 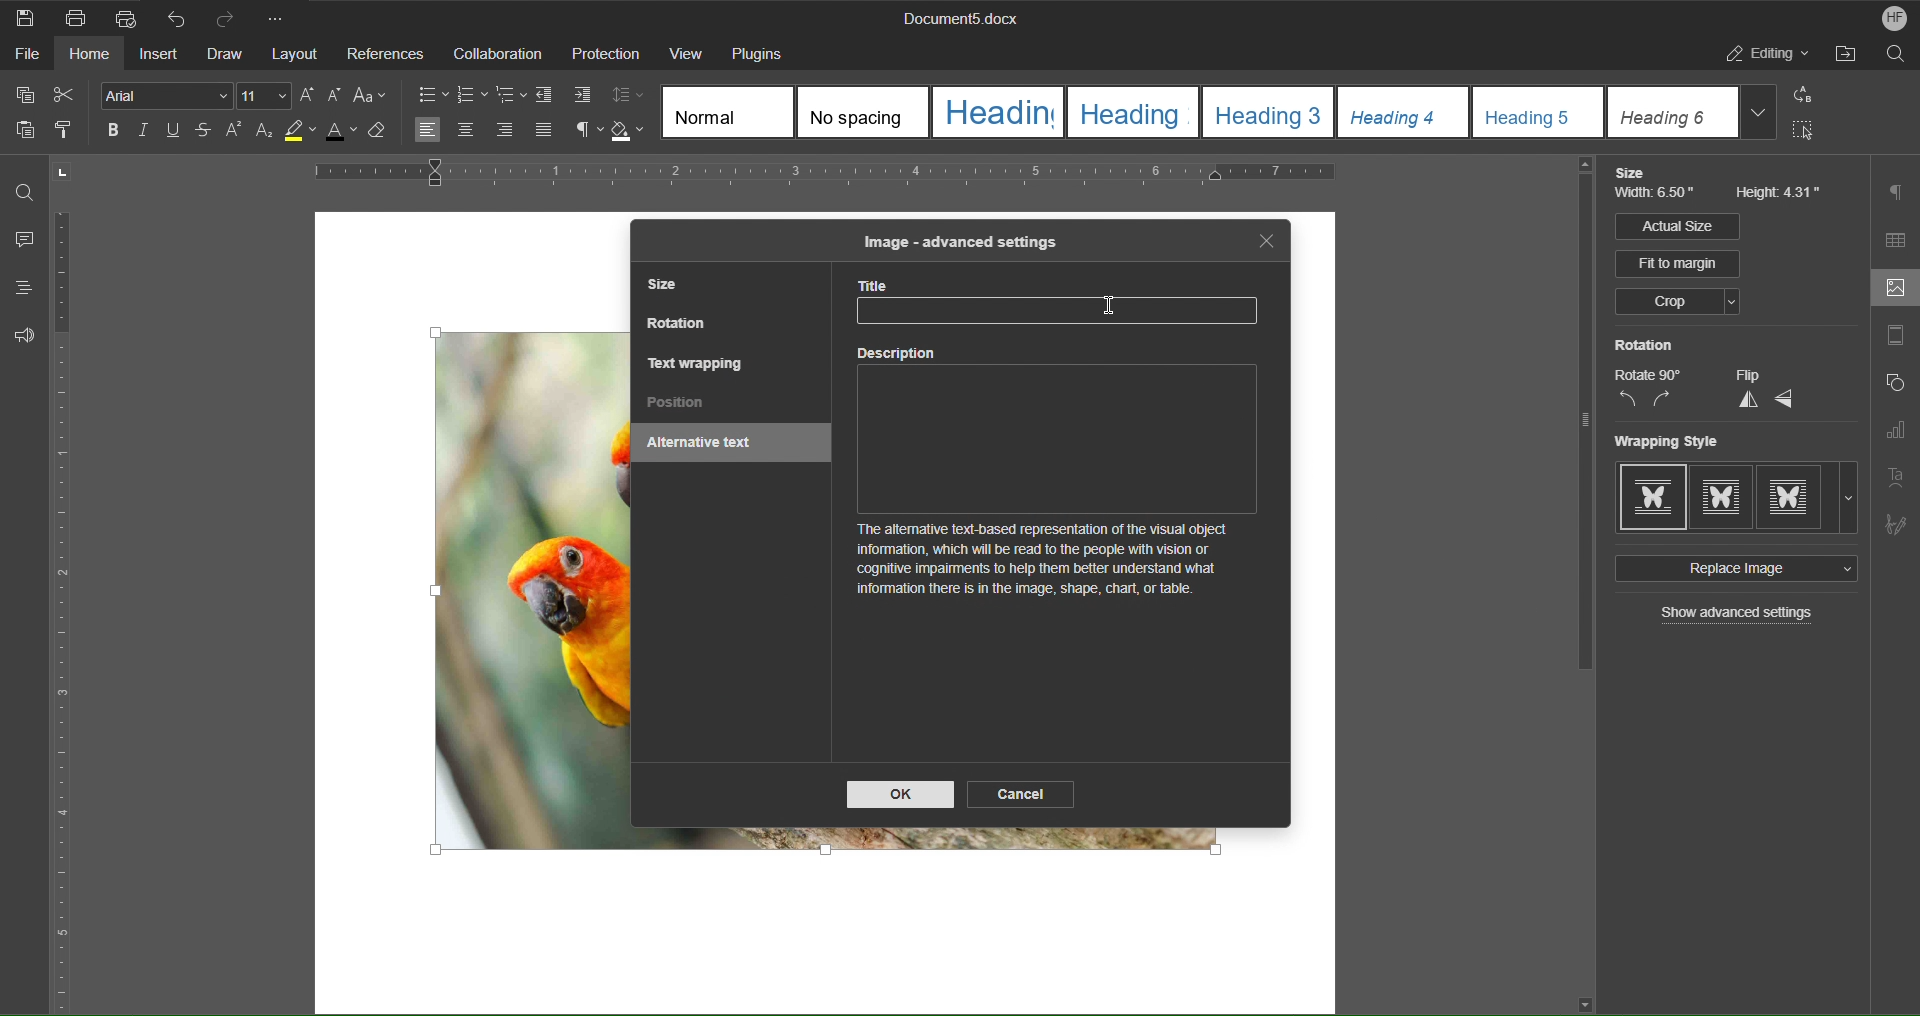 What do you see at coordinates (1891, 290) in the screenshot?
I see `Image Settings` at bounding box center [1891, 290].